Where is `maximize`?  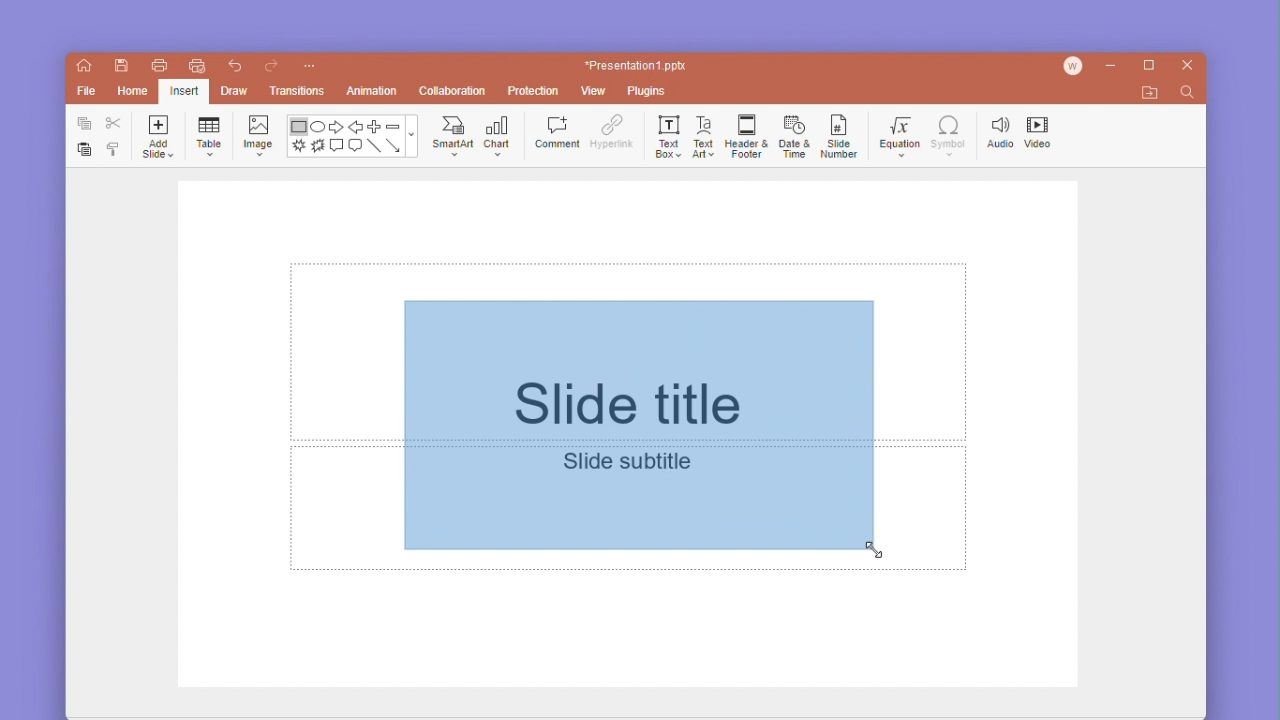
maximize is located at coordinates (1146, 66).